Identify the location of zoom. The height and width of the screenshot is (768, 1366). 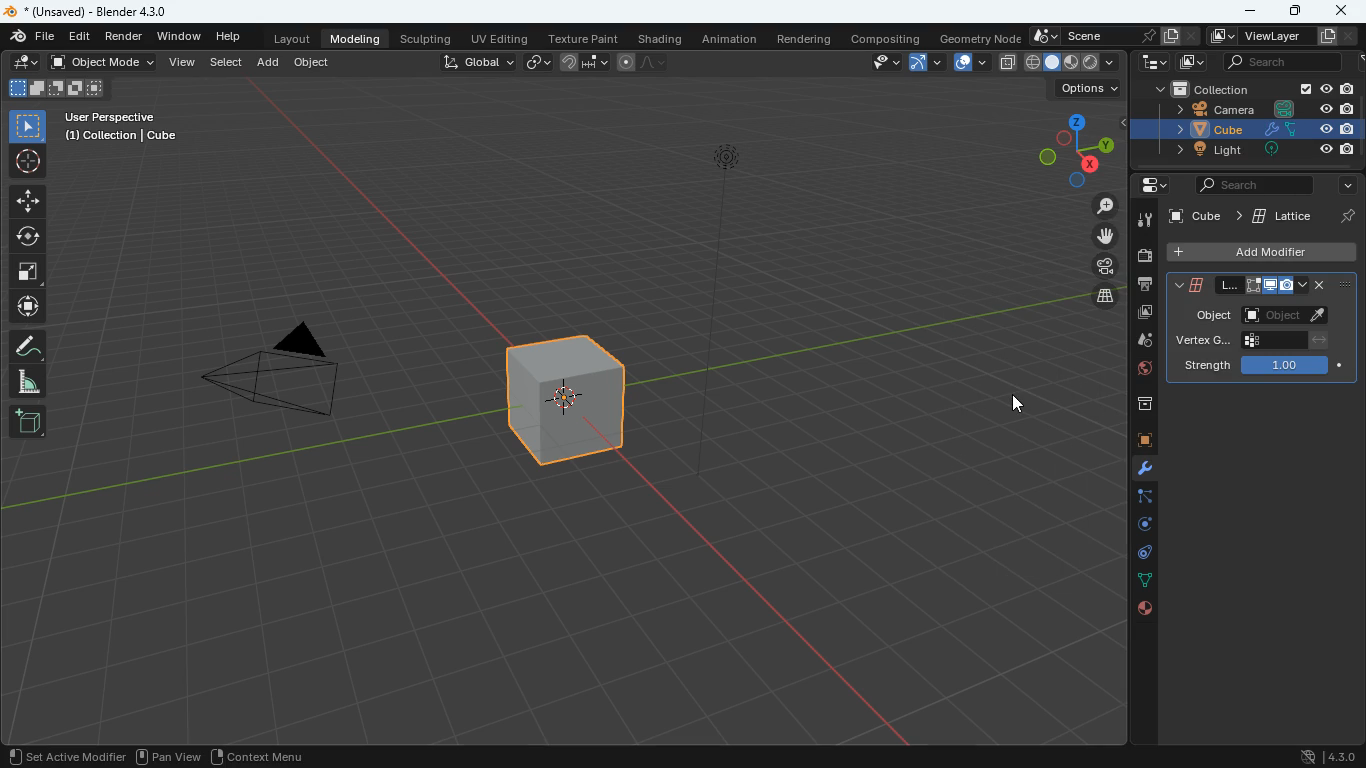
(1107, 207).